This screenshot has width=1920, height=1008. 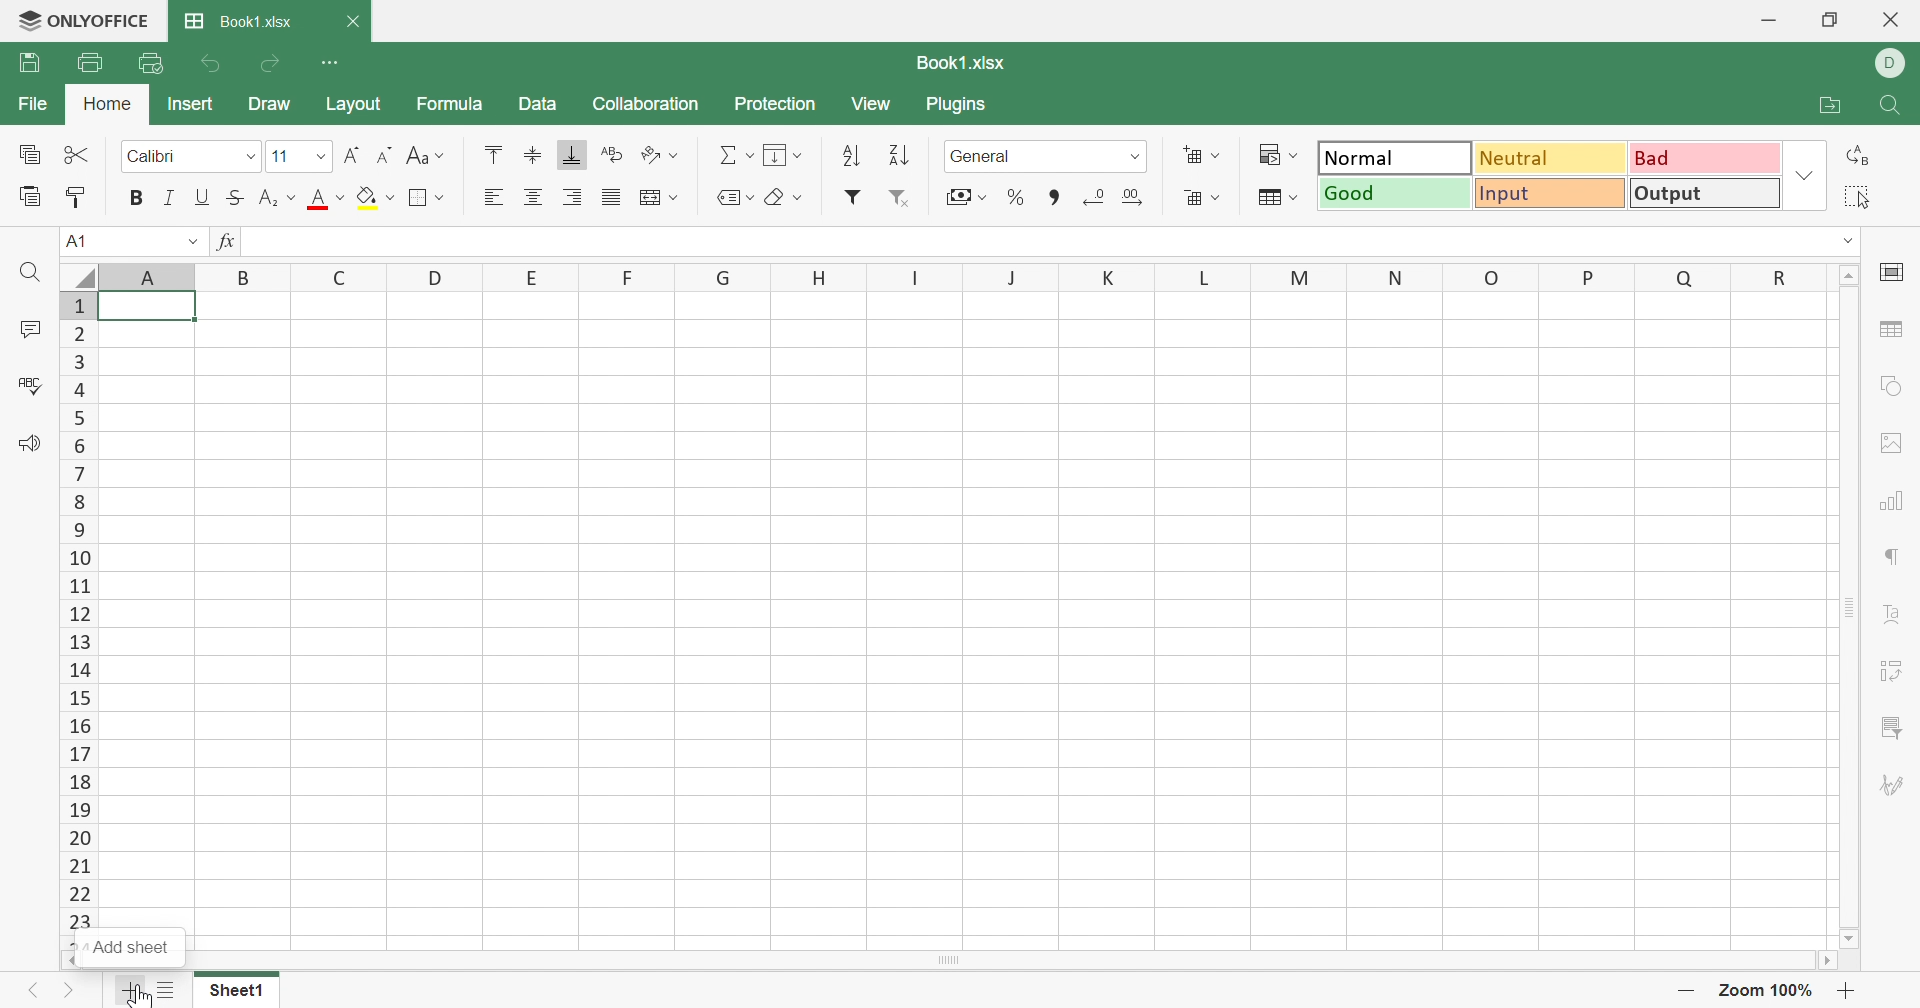 What do you see at coordinates (79, 199) in the screenshot?
I see `Copy Style` at bounding box center [79, 199].